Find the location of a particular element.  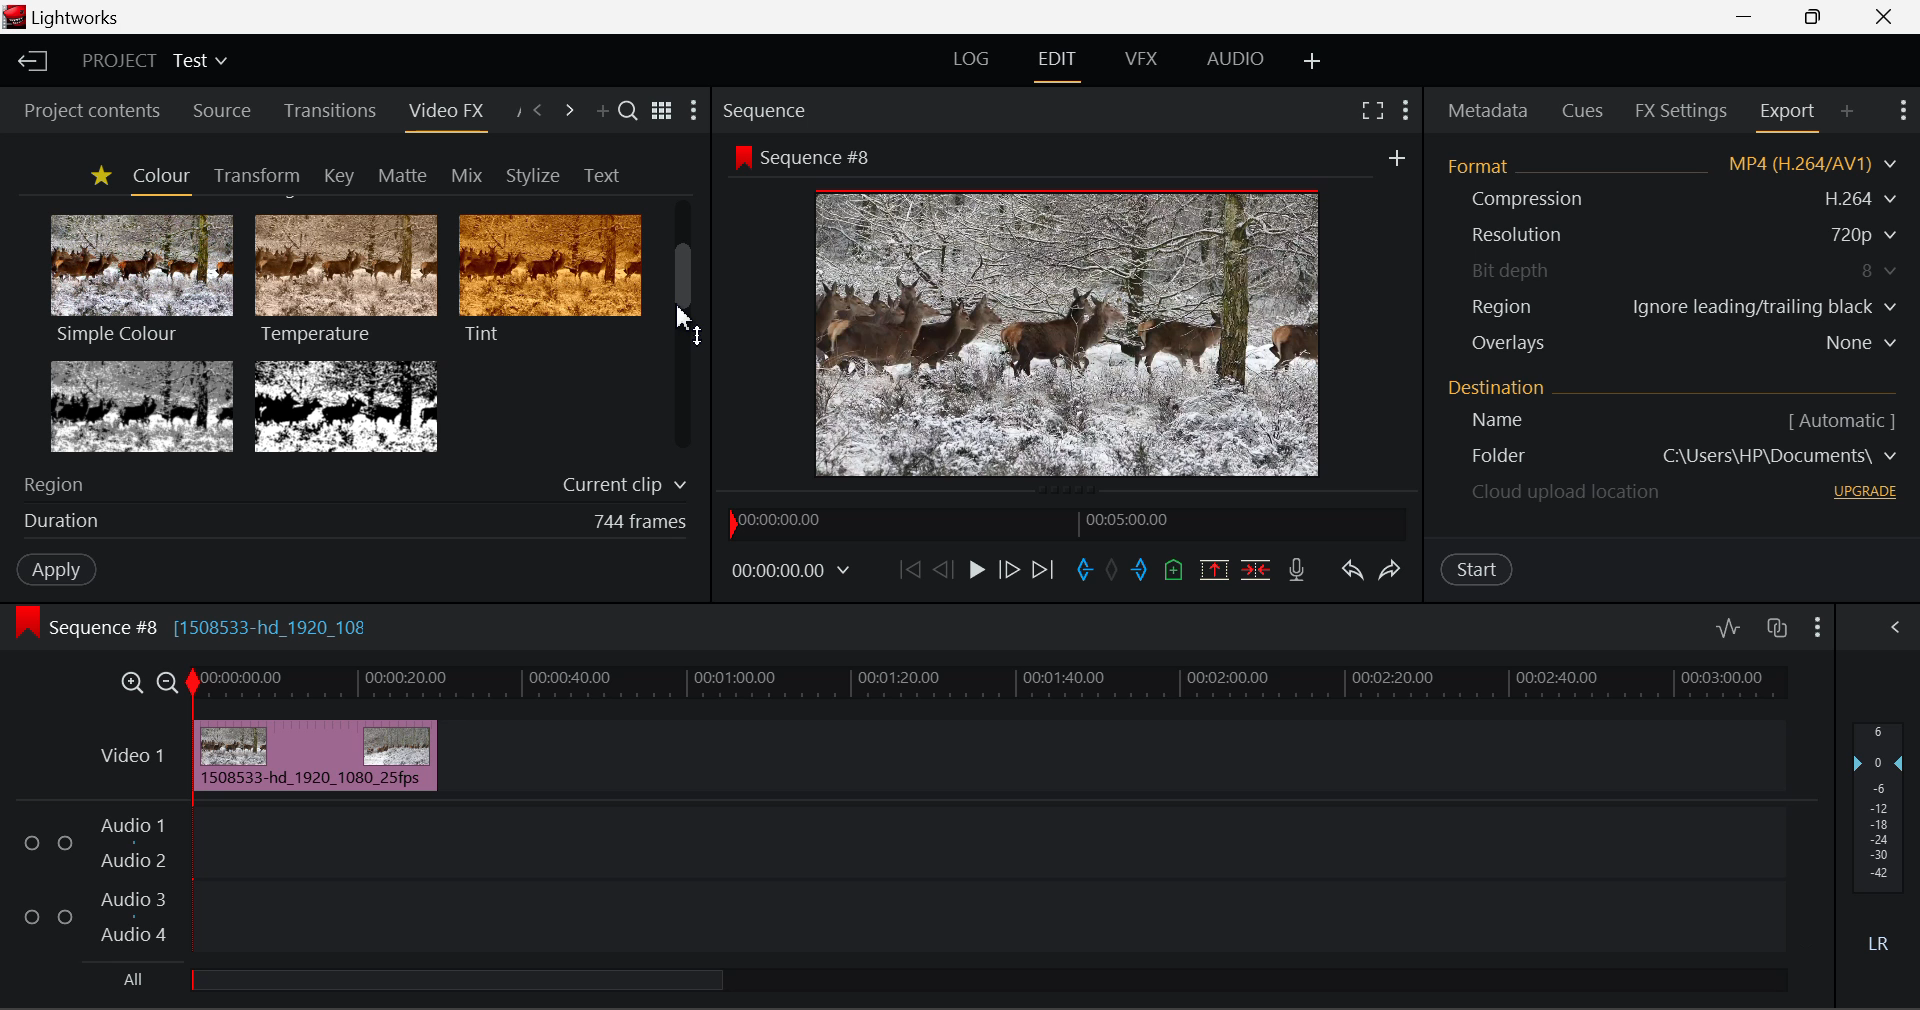

Undo is located at coordinates (1350, 569).